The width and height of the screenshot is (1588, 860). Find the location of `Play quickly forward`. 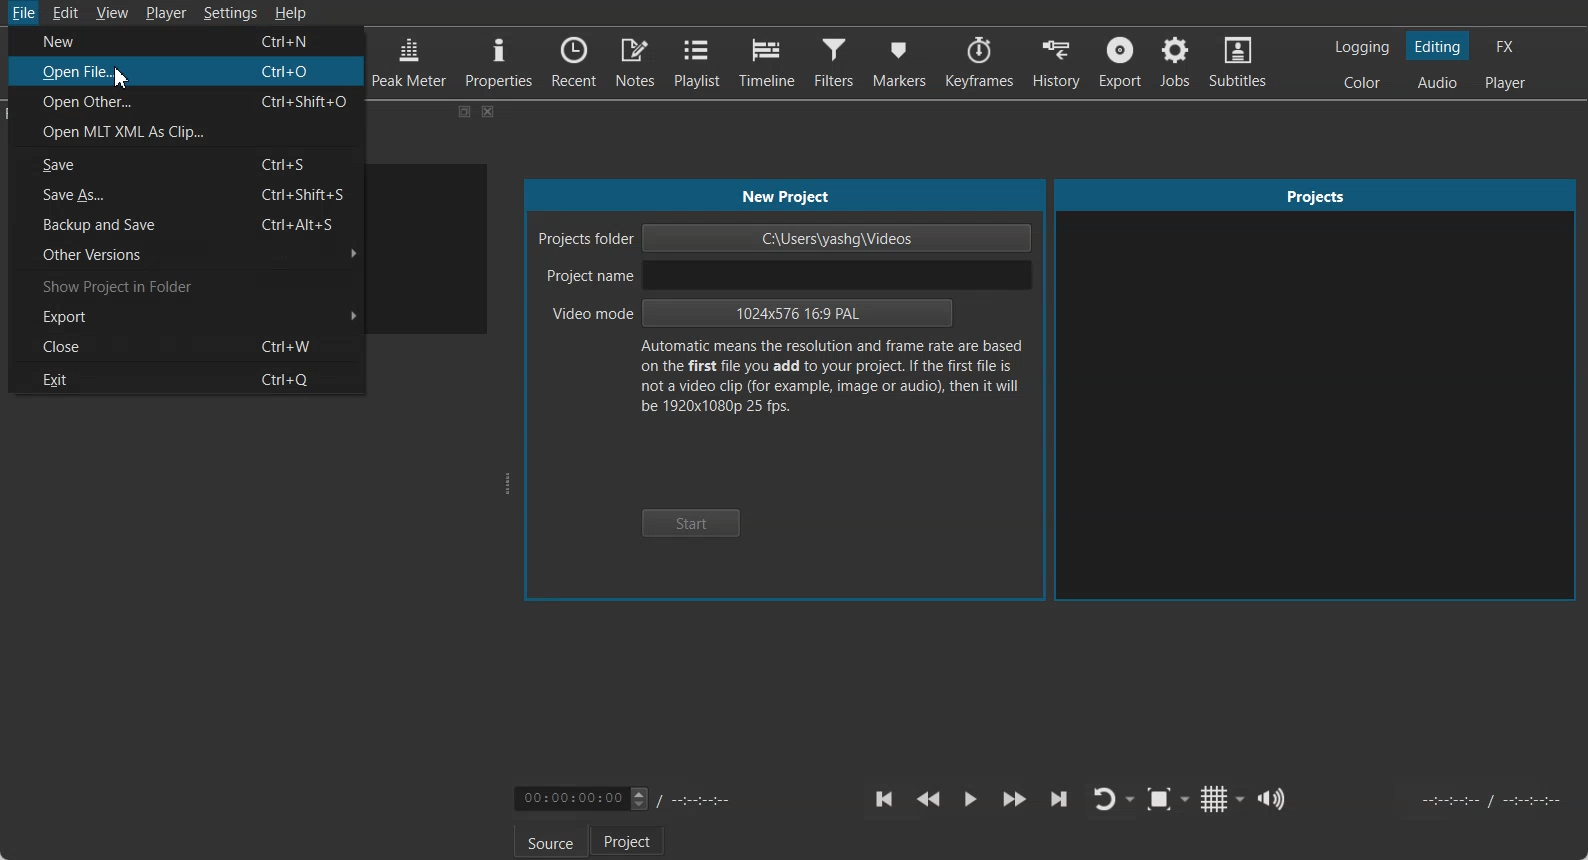

Play quickly forward is located at coordinates (1015, 800).